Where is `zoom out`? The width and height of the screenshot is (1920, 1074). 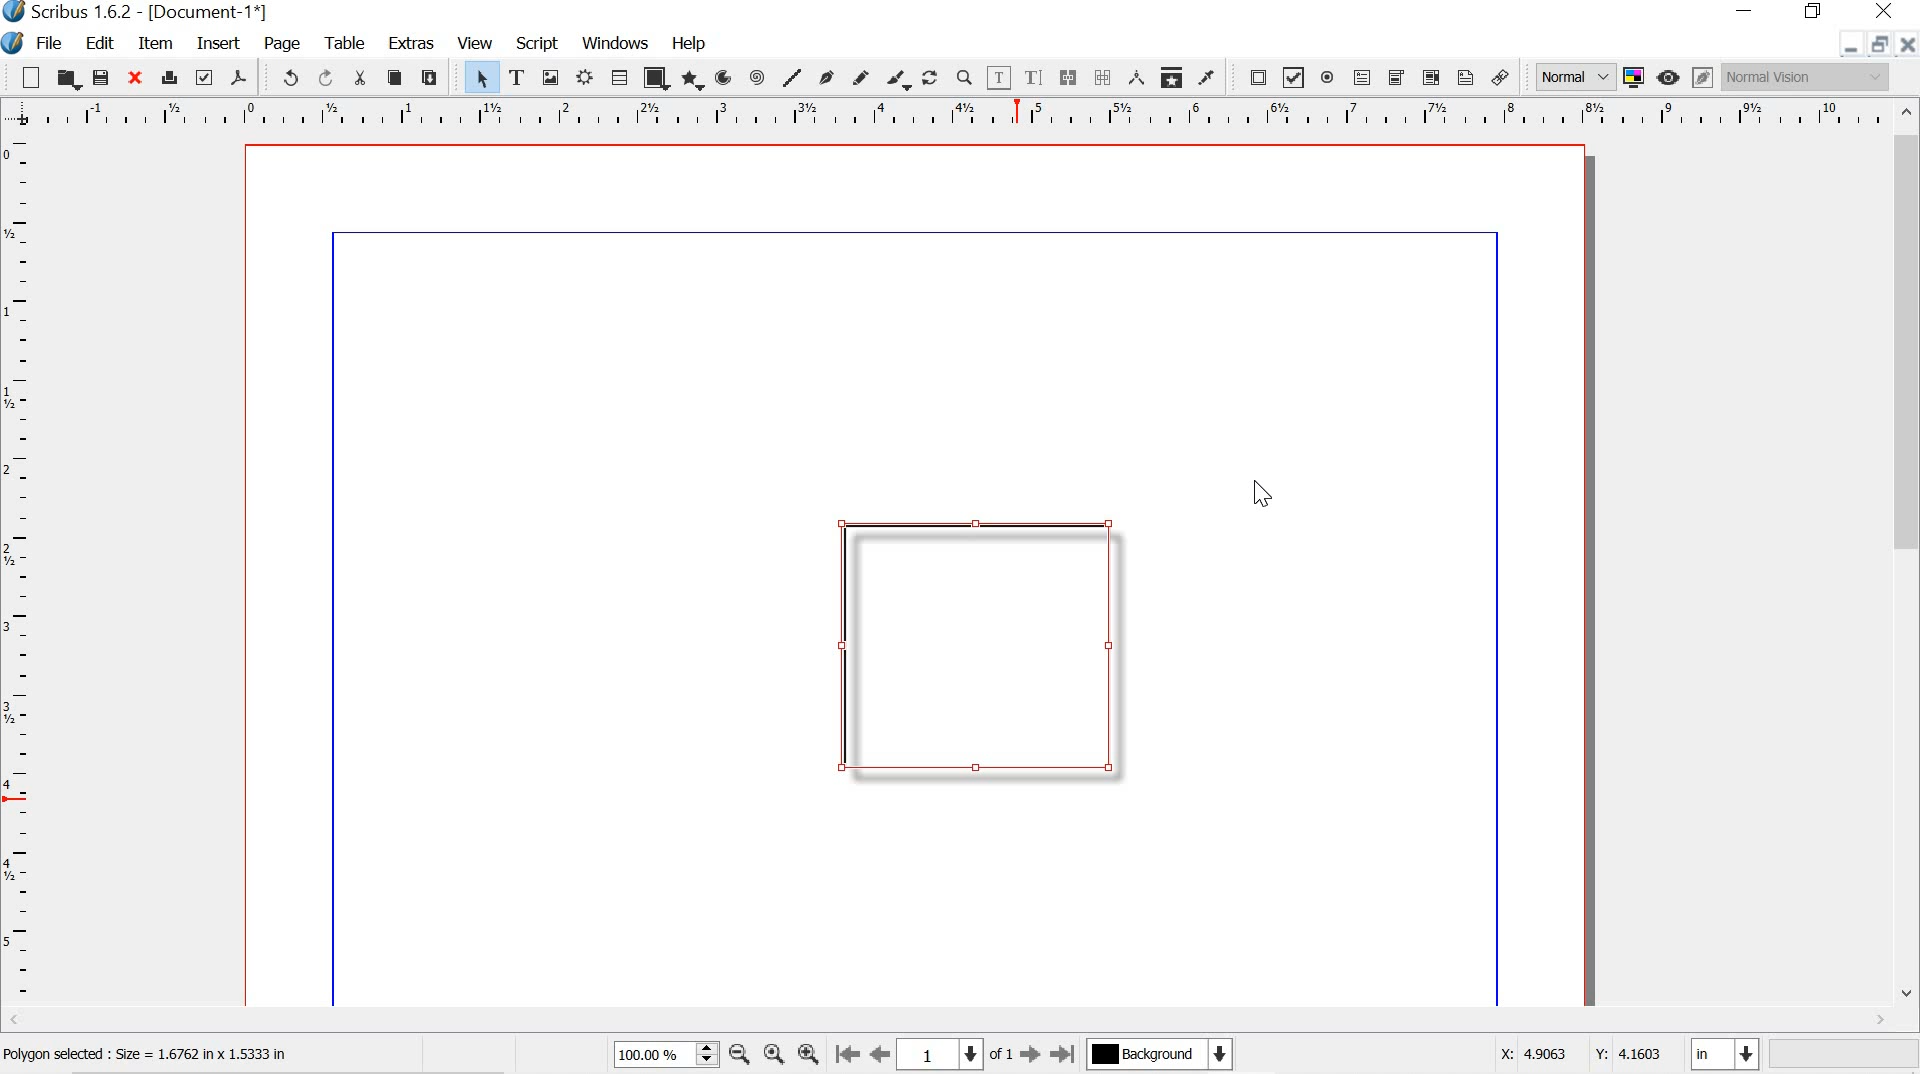
zoom out is located at coordinates (739, 1056).